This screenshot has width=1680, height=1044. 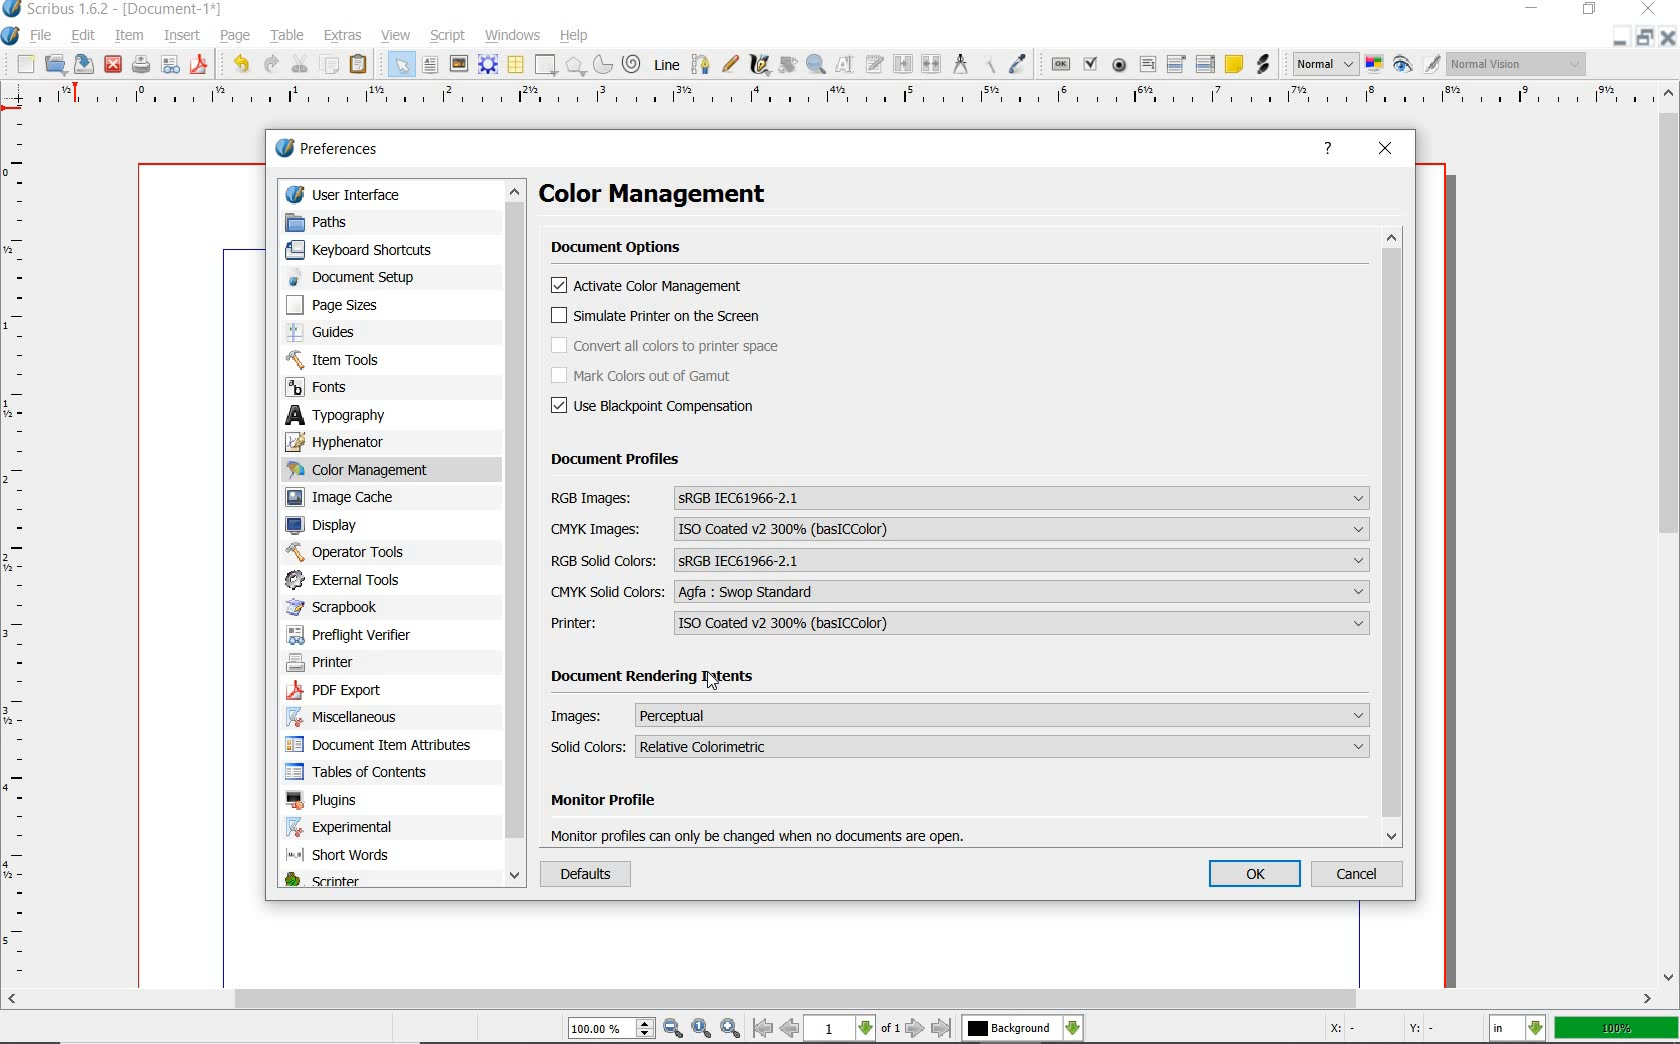 I want to click on redo, so click(x=273, y=65).